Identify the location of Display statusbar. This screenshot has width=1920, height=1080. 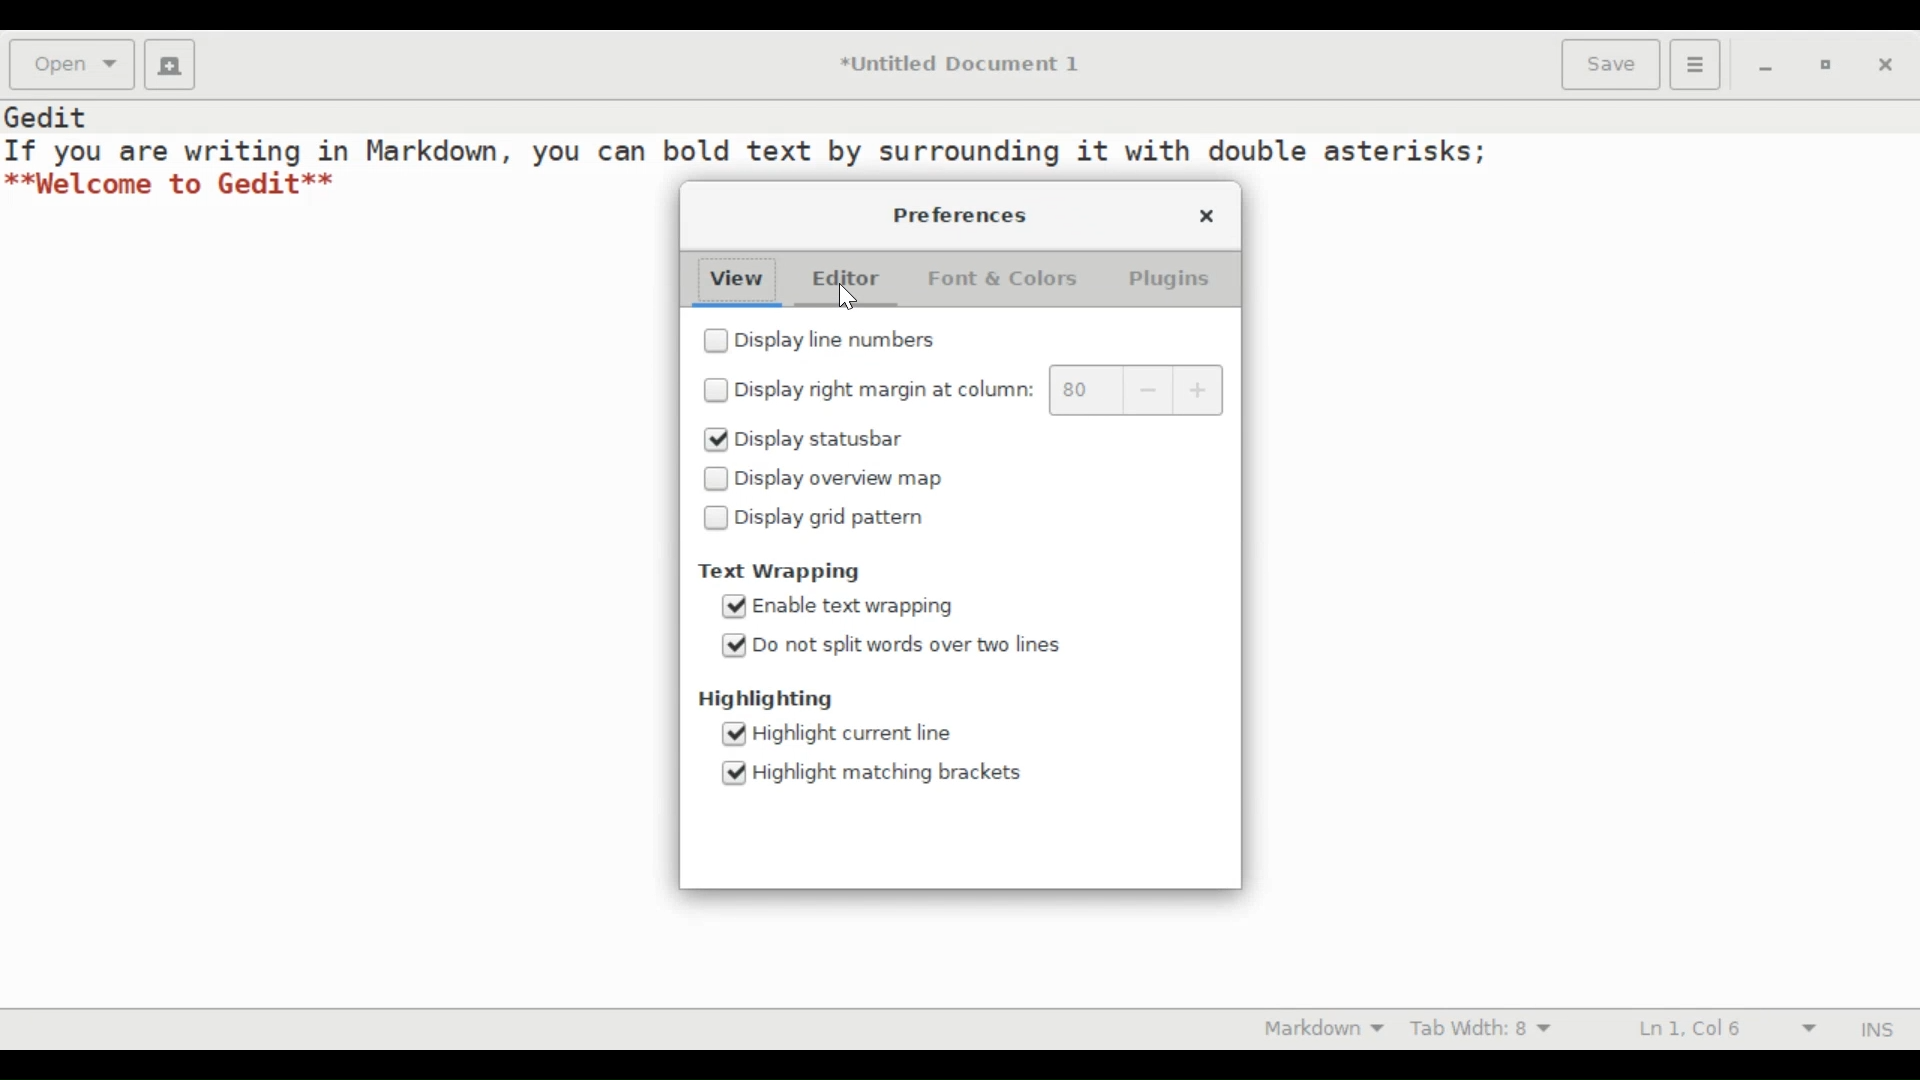
(820, 440).